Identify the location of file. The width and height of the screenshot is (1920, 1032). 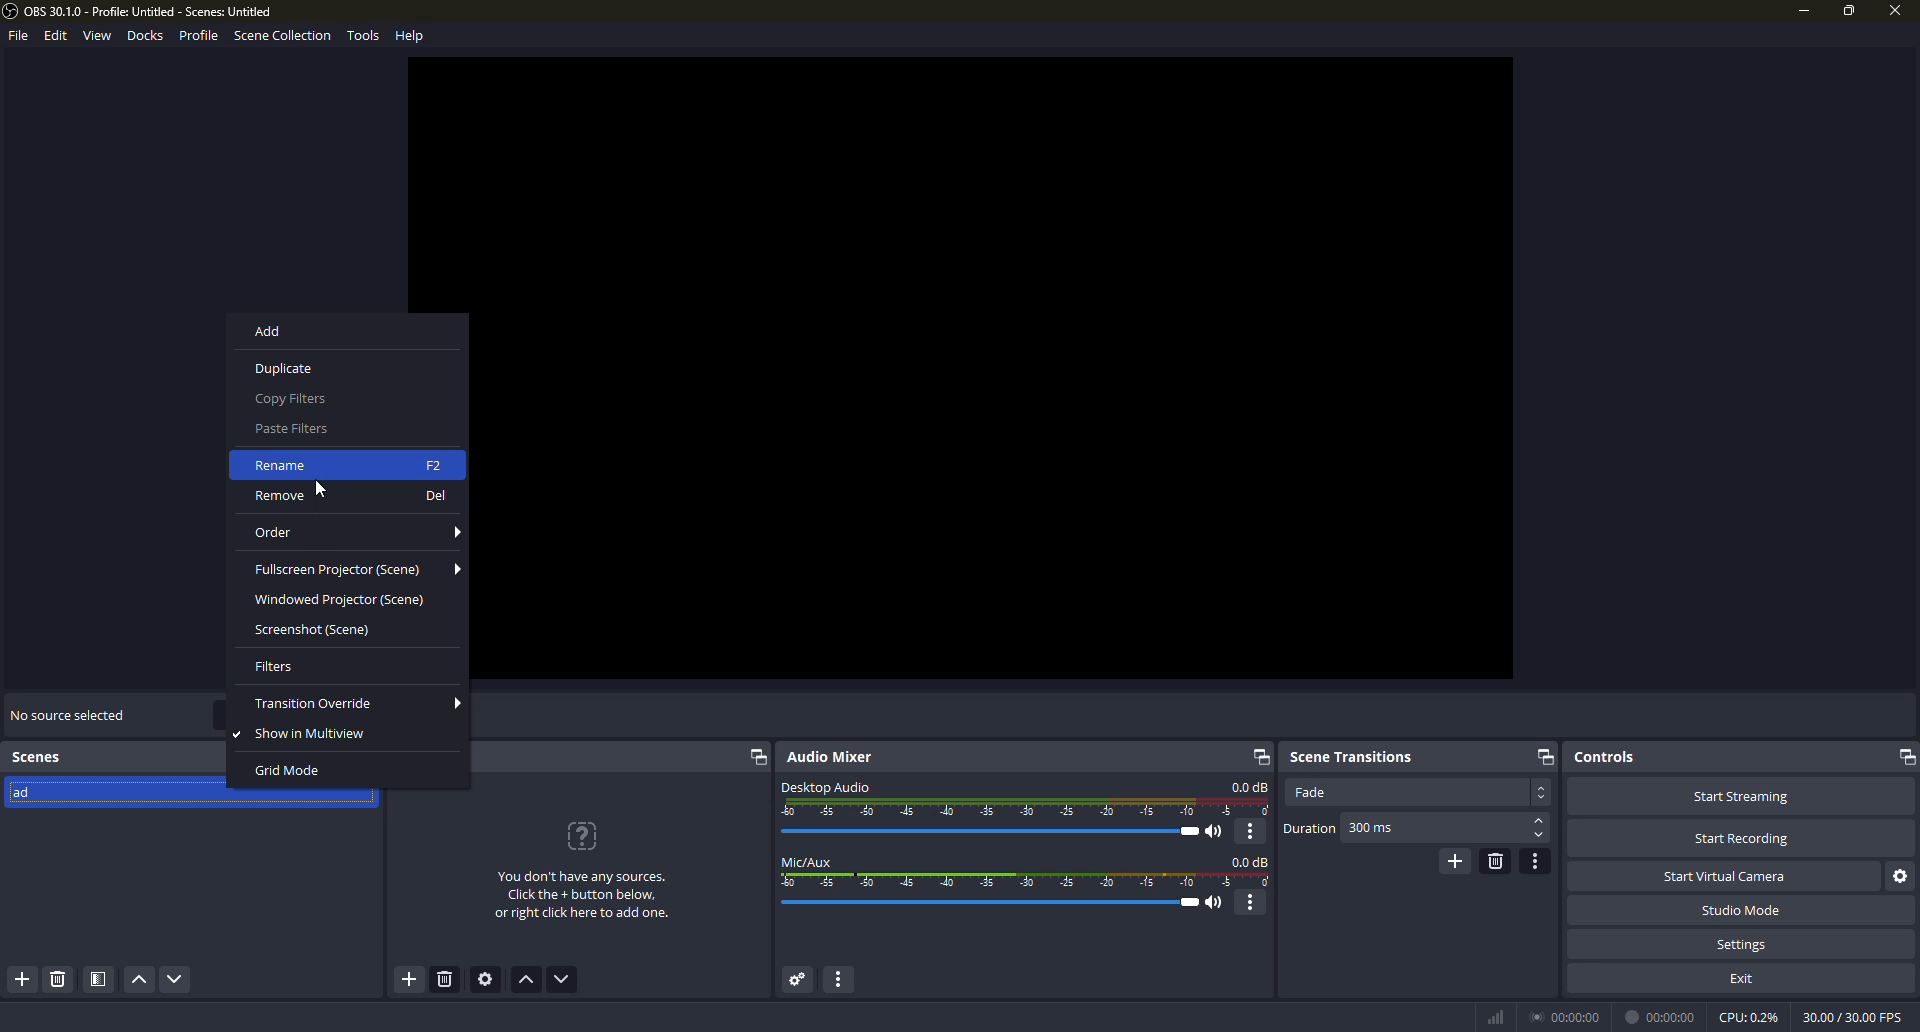
(16, 38).